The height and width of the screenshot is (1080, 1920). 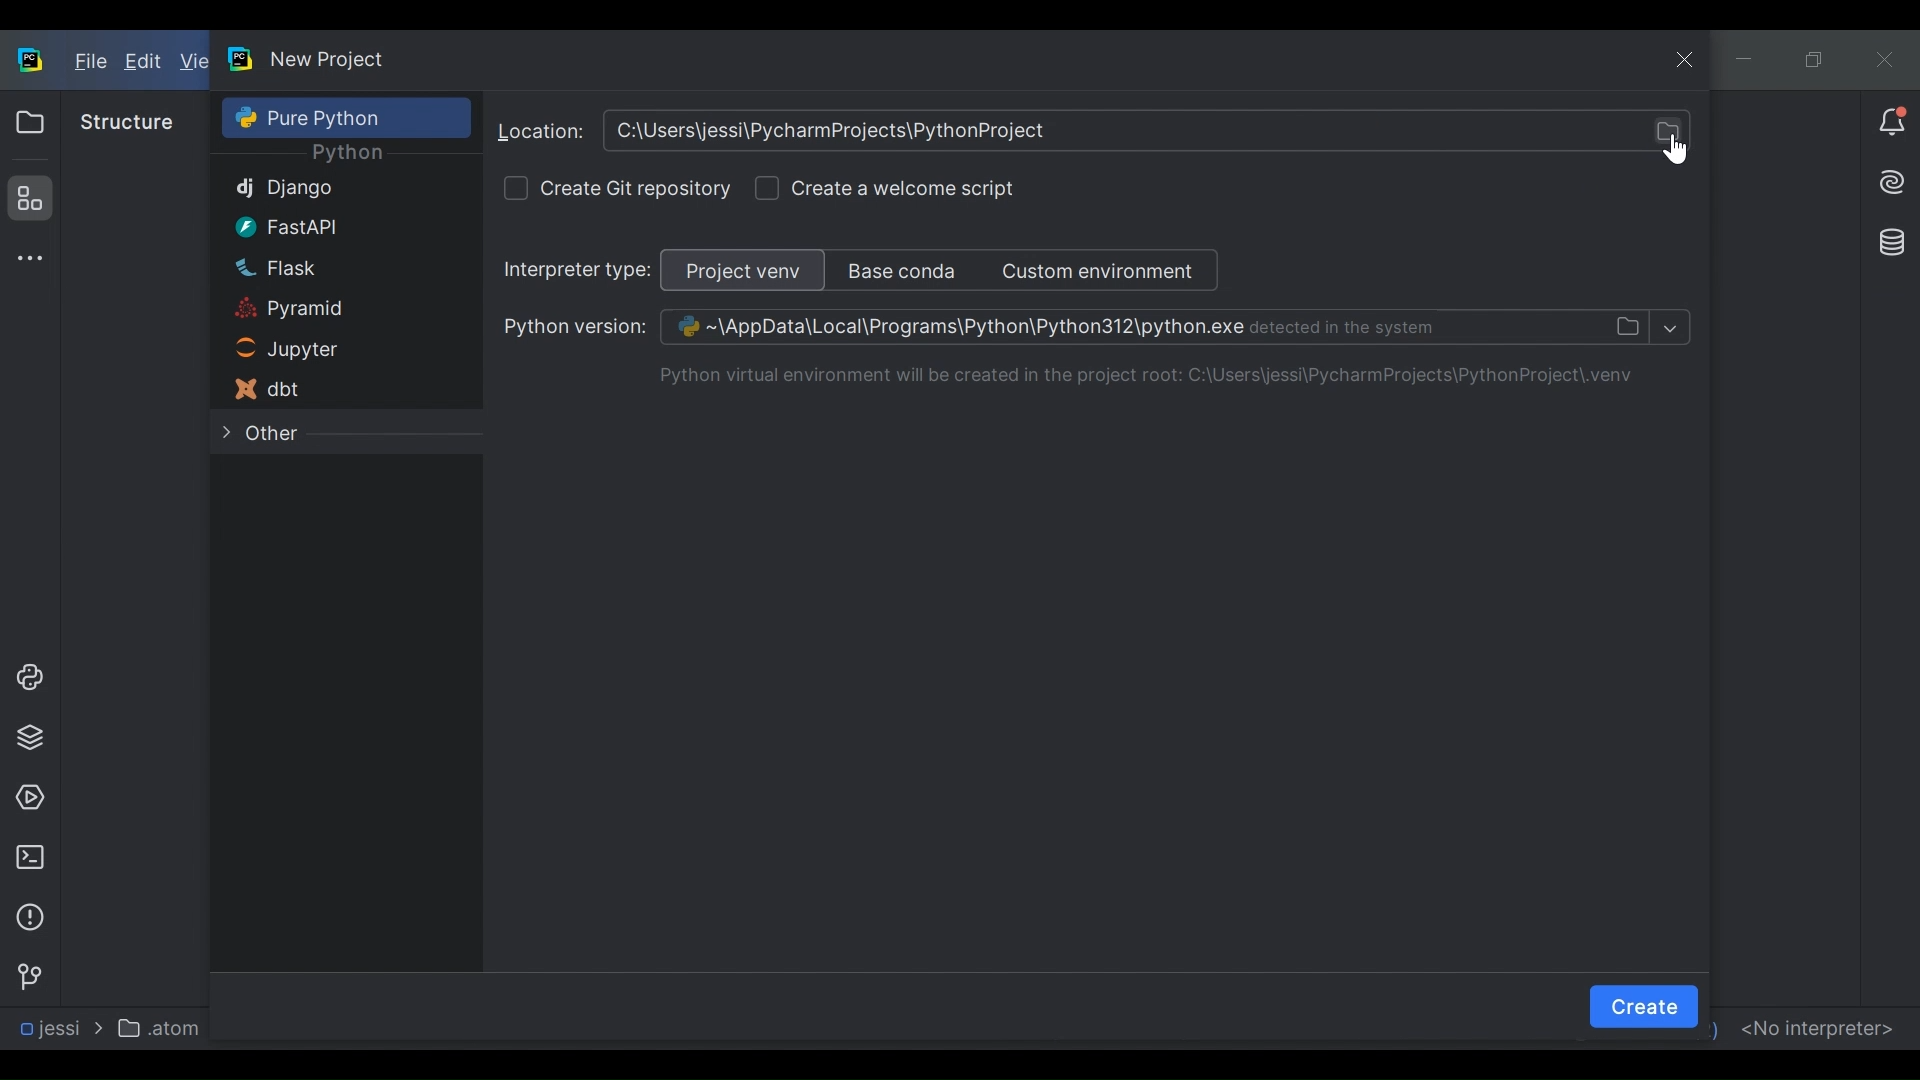 What do you see at coordinates (1156, 377) in the screenshot?
I see `Python virtual environment will be created in the Project root. File Path` at bounding box center [1156, 377].